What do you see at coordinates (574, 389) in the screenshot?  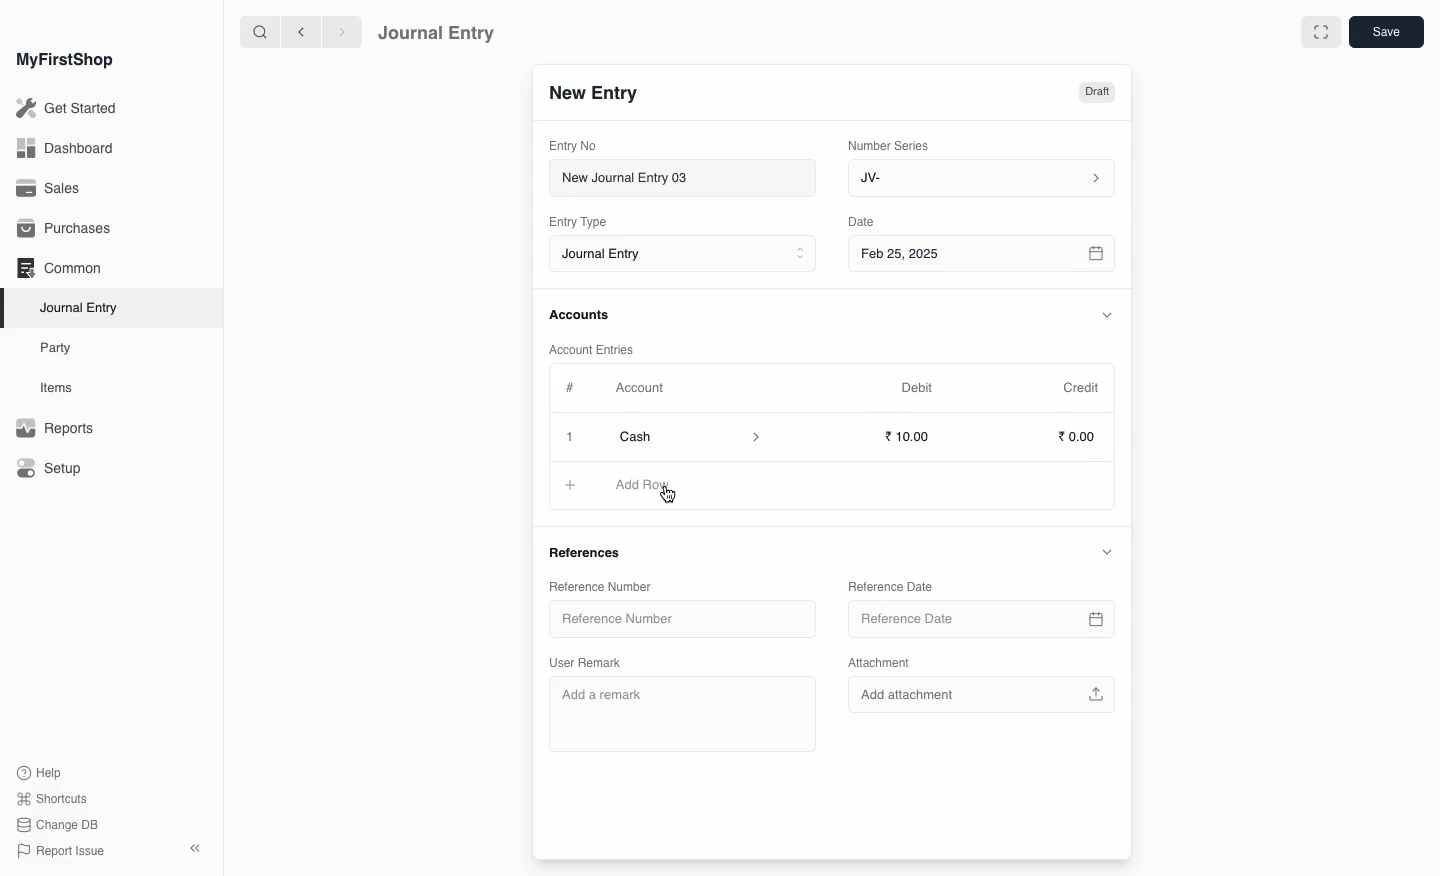 I see `Hashtag` at bounding box center [574, 389].